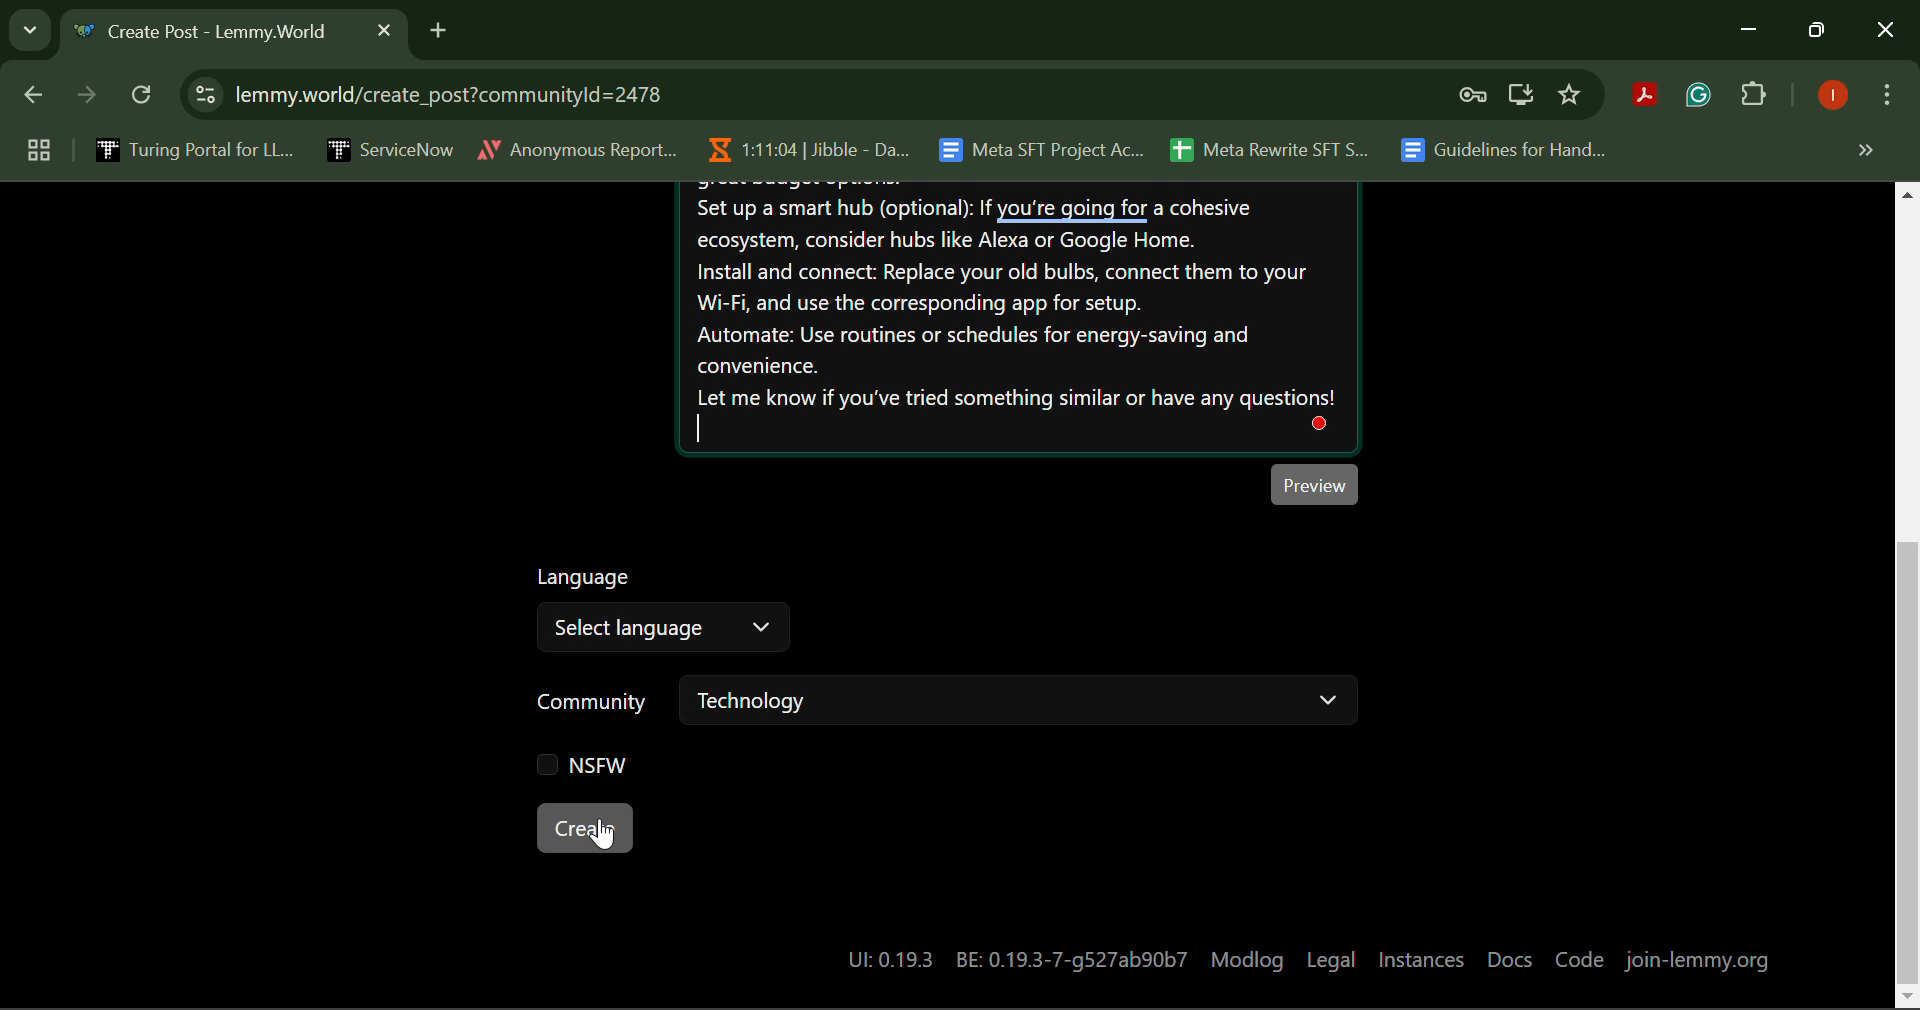 The image size is (1920, 1010). What do you see at coordinates (144, 96) in the screenshot?
I see `Refresh Page ` at bounding box center [144, 96].